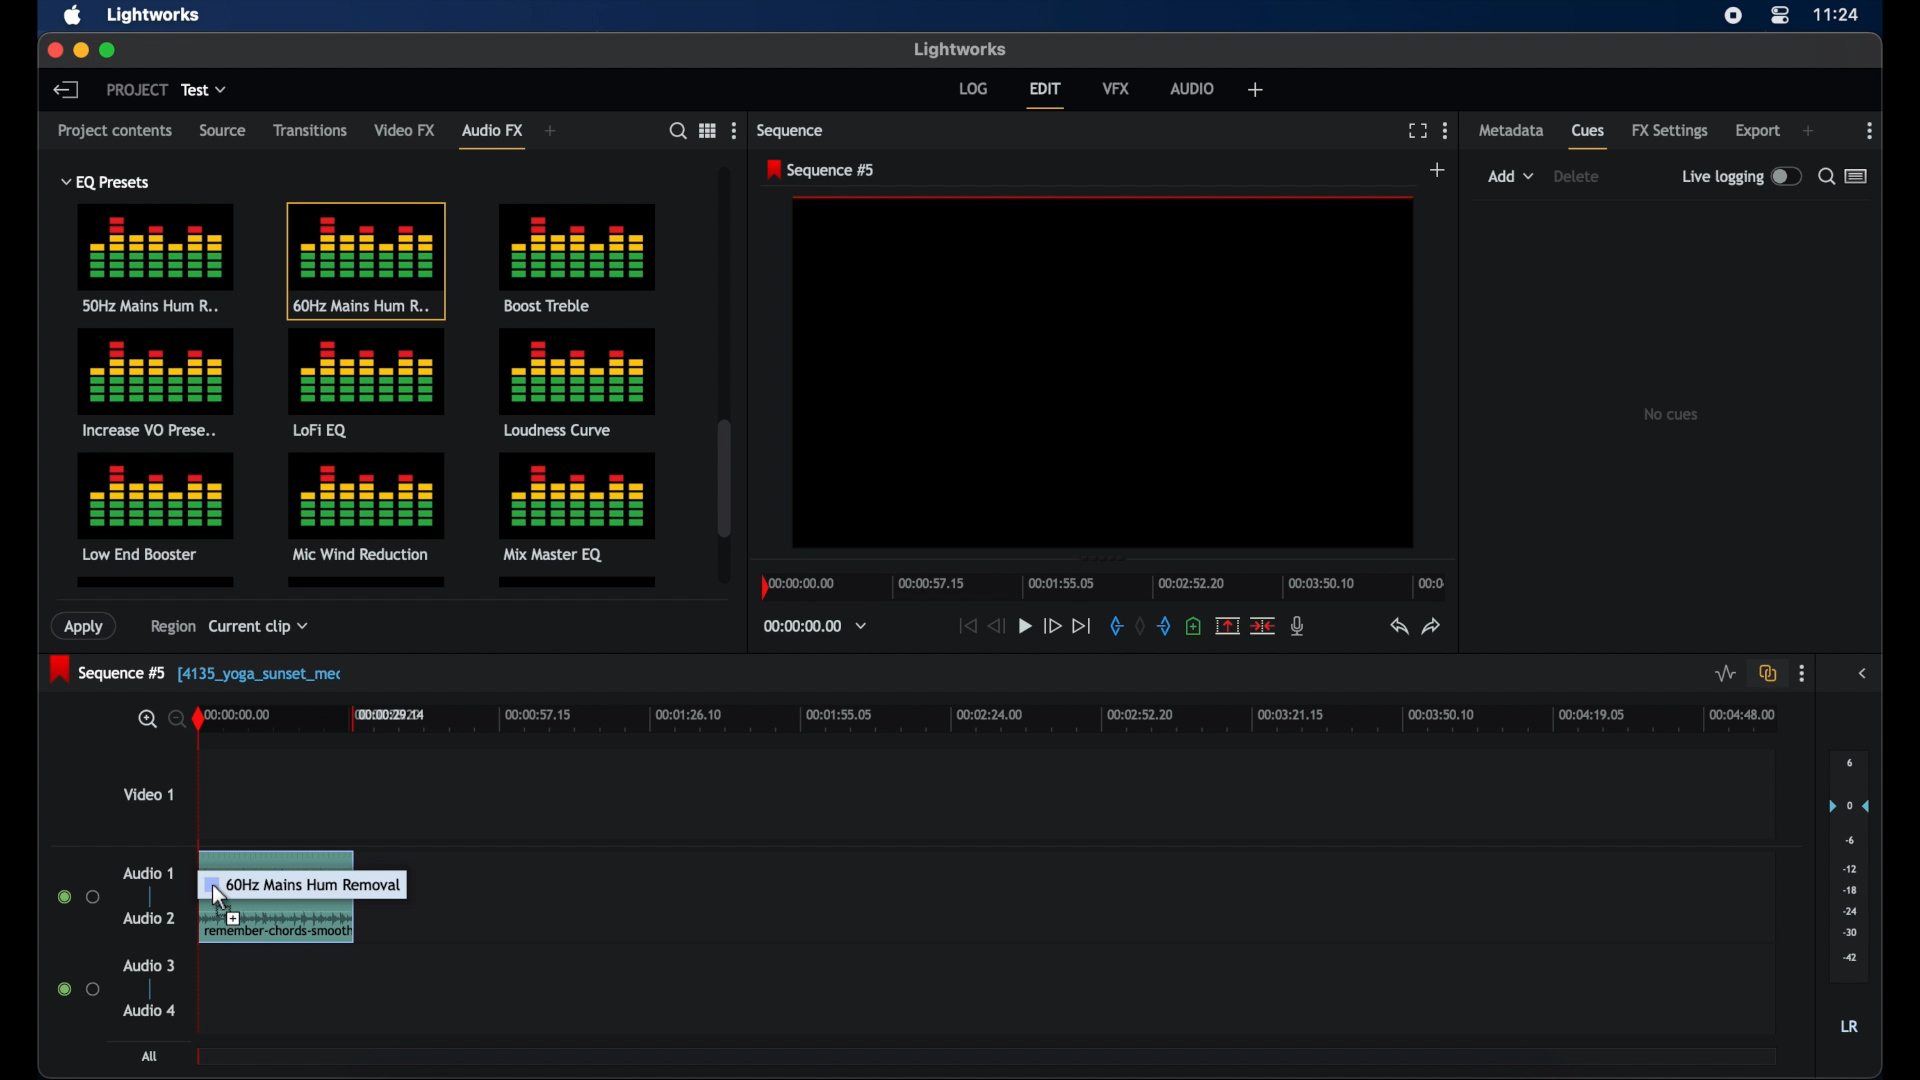 The image size is (1920, 1080). What do you see at coordinates (166, 630) in the screenshot?
I see `region` at bounding box center [166, 630].